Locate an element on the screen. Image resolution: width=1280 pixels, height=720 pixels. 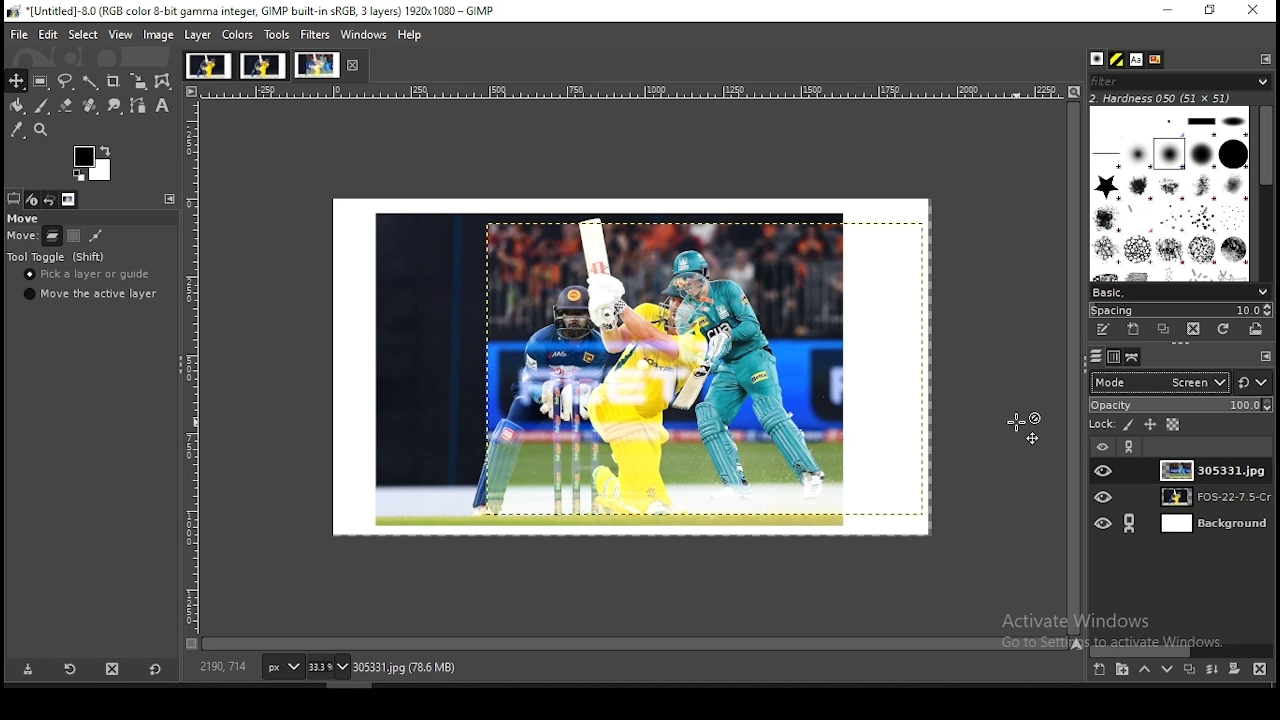
mode is located at coordinates (1158, 383).